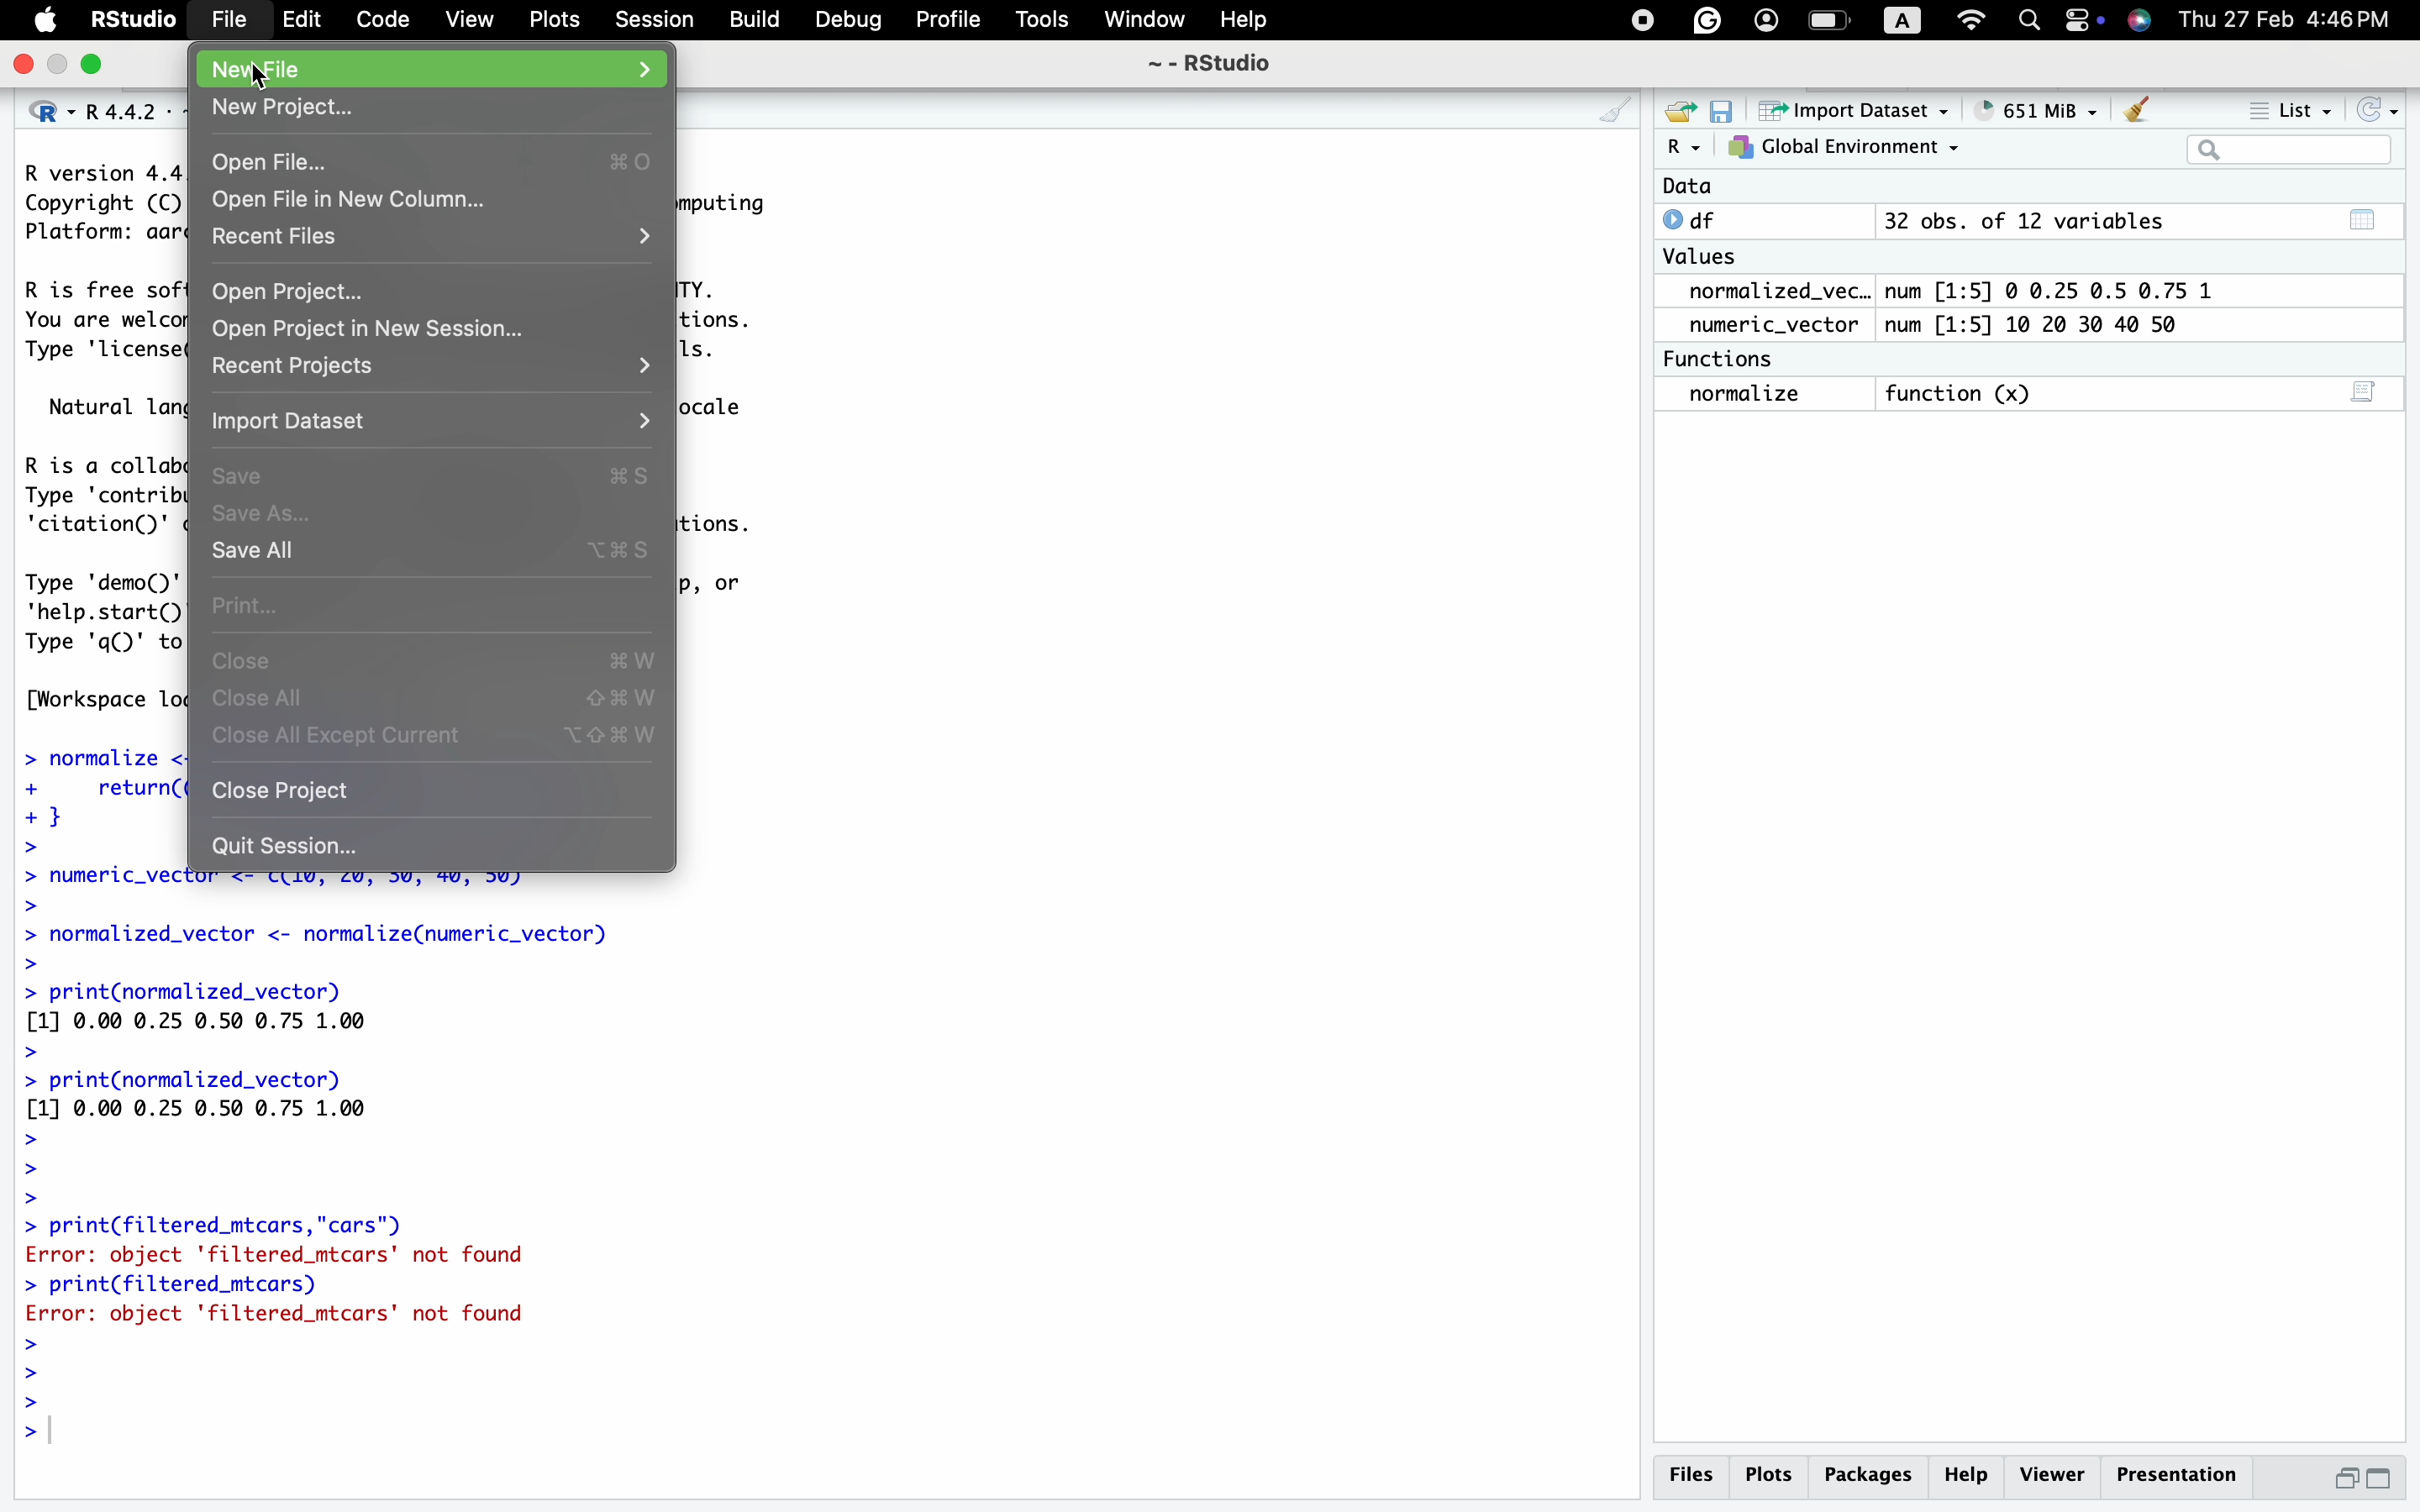 The height and width of the screenshot is (1512, 2420). I want to click on Packages, so click(1870, 1476).